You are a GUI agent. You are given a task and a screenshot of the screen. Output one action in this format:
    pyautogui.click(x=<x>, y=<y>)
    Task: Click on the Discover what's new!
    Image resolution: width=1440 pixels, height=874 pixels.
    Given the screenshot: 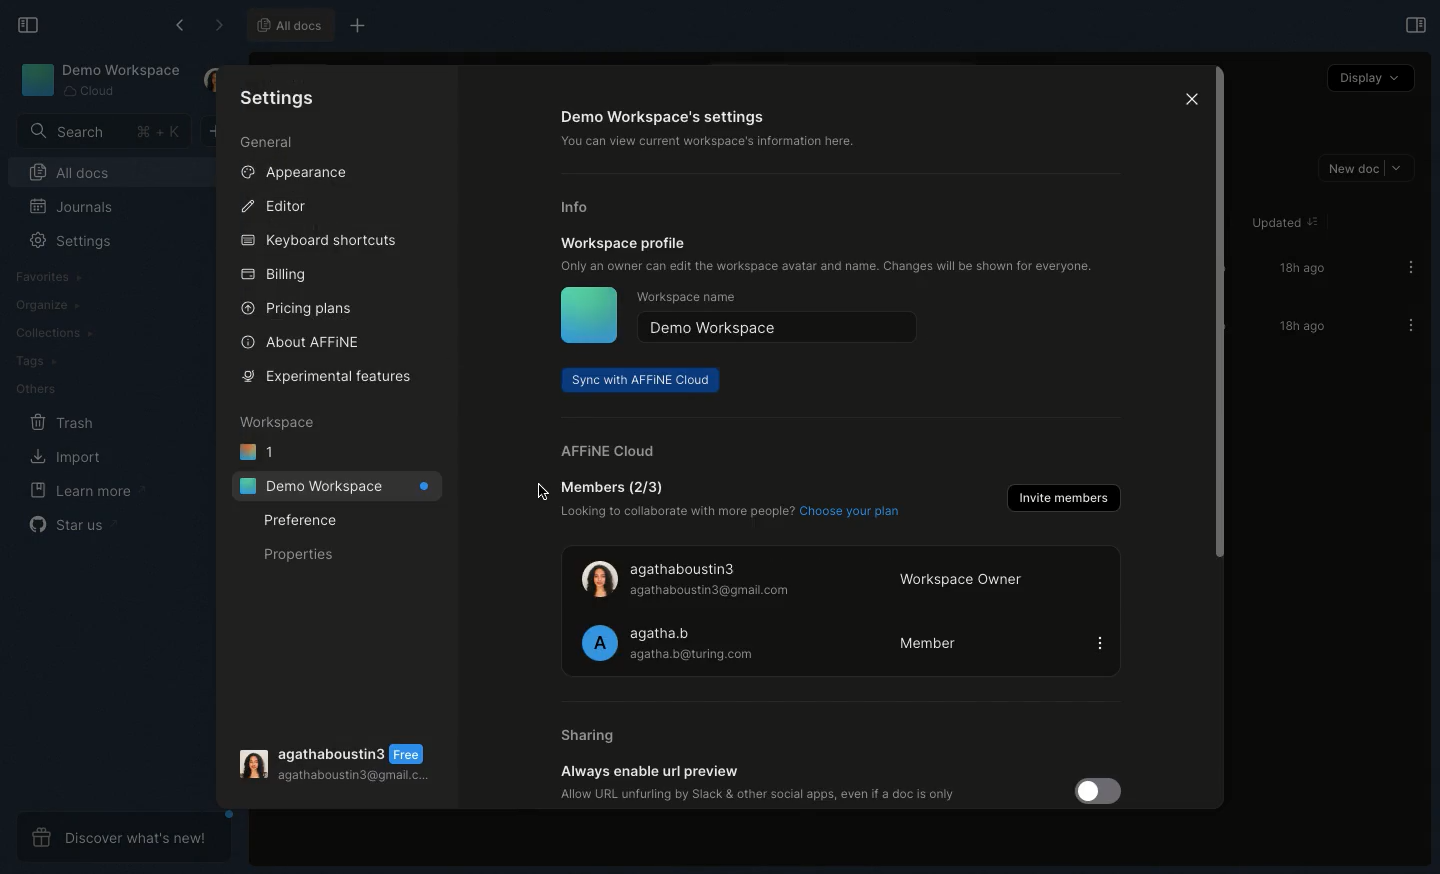 What is the action you would take?
    pyautogui.click(x=122, y=837)
    